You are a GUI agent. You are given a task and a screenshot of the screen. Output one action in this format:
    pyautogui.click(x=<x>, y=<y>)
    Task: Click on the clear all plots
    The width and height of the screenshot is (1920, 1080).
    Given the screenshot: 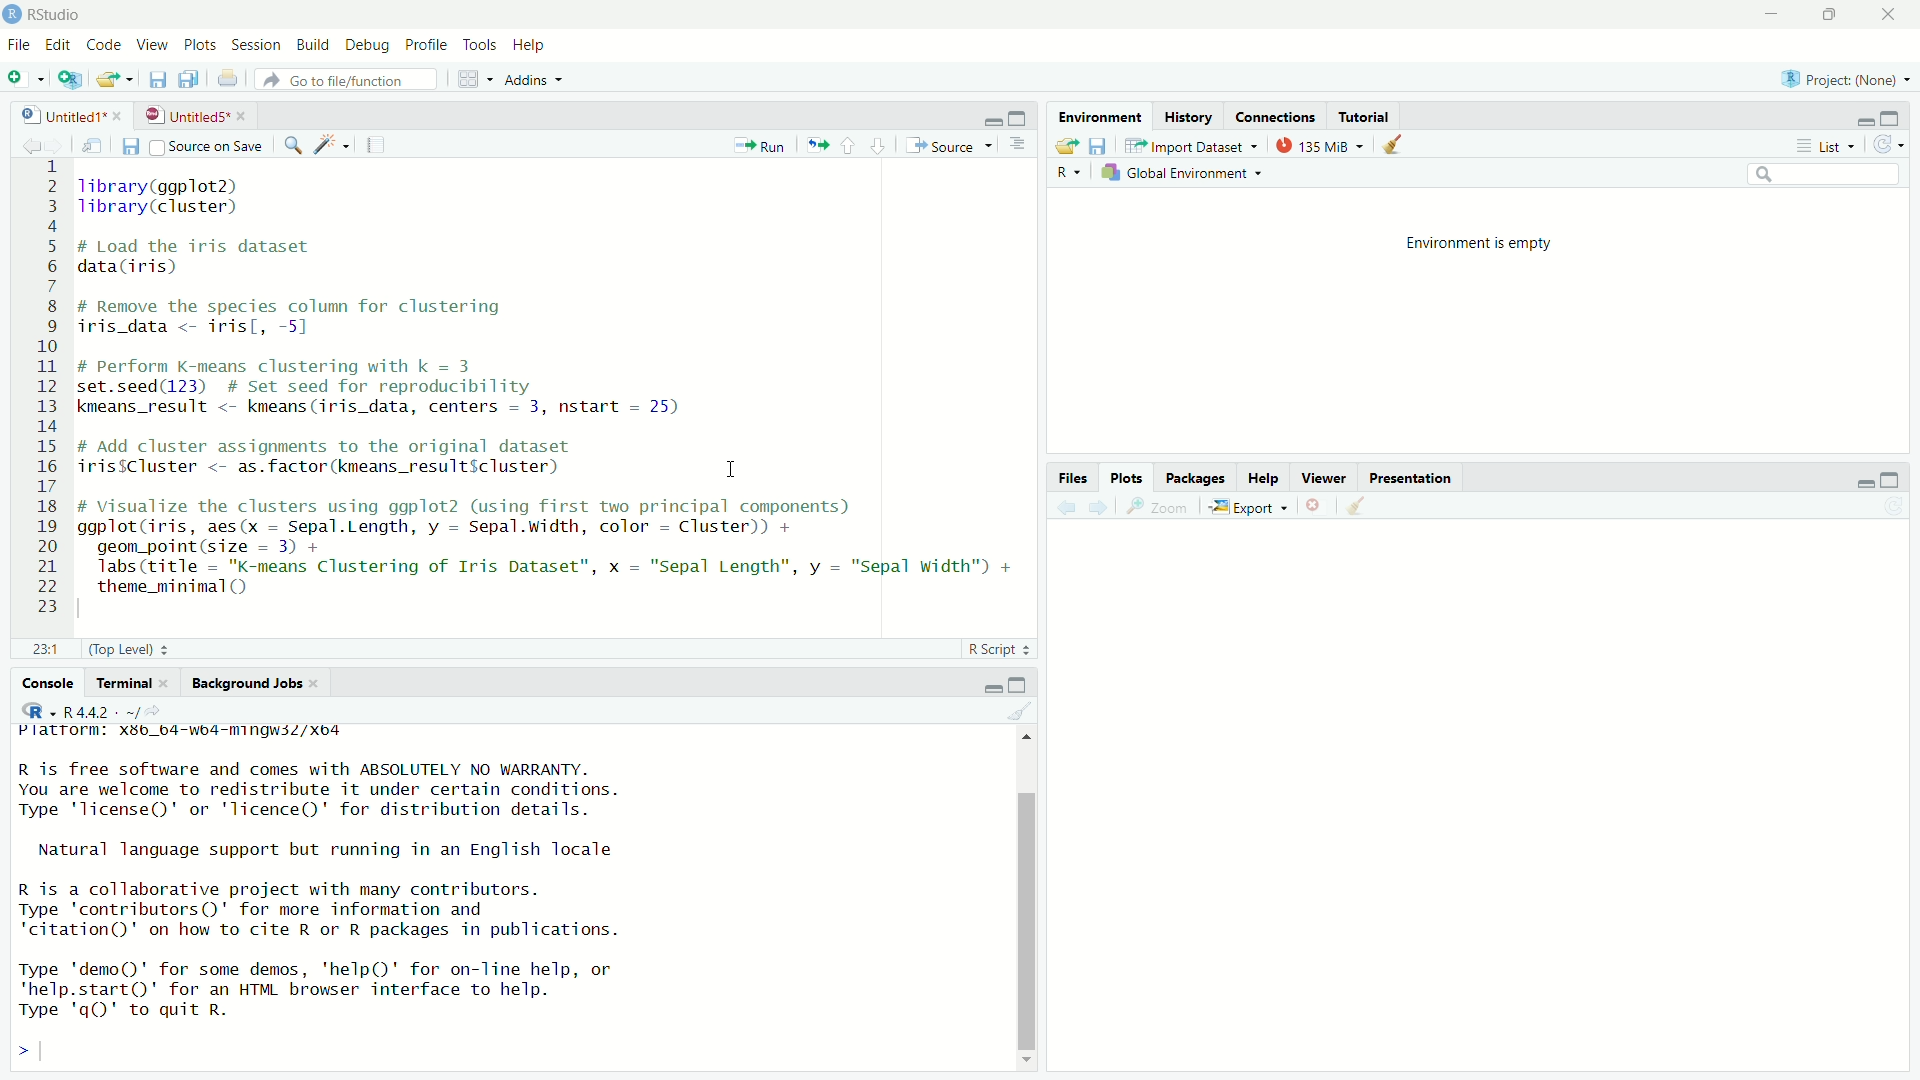 What is the action you would take?
    pyautogui.click(x=1355, y=508)
    